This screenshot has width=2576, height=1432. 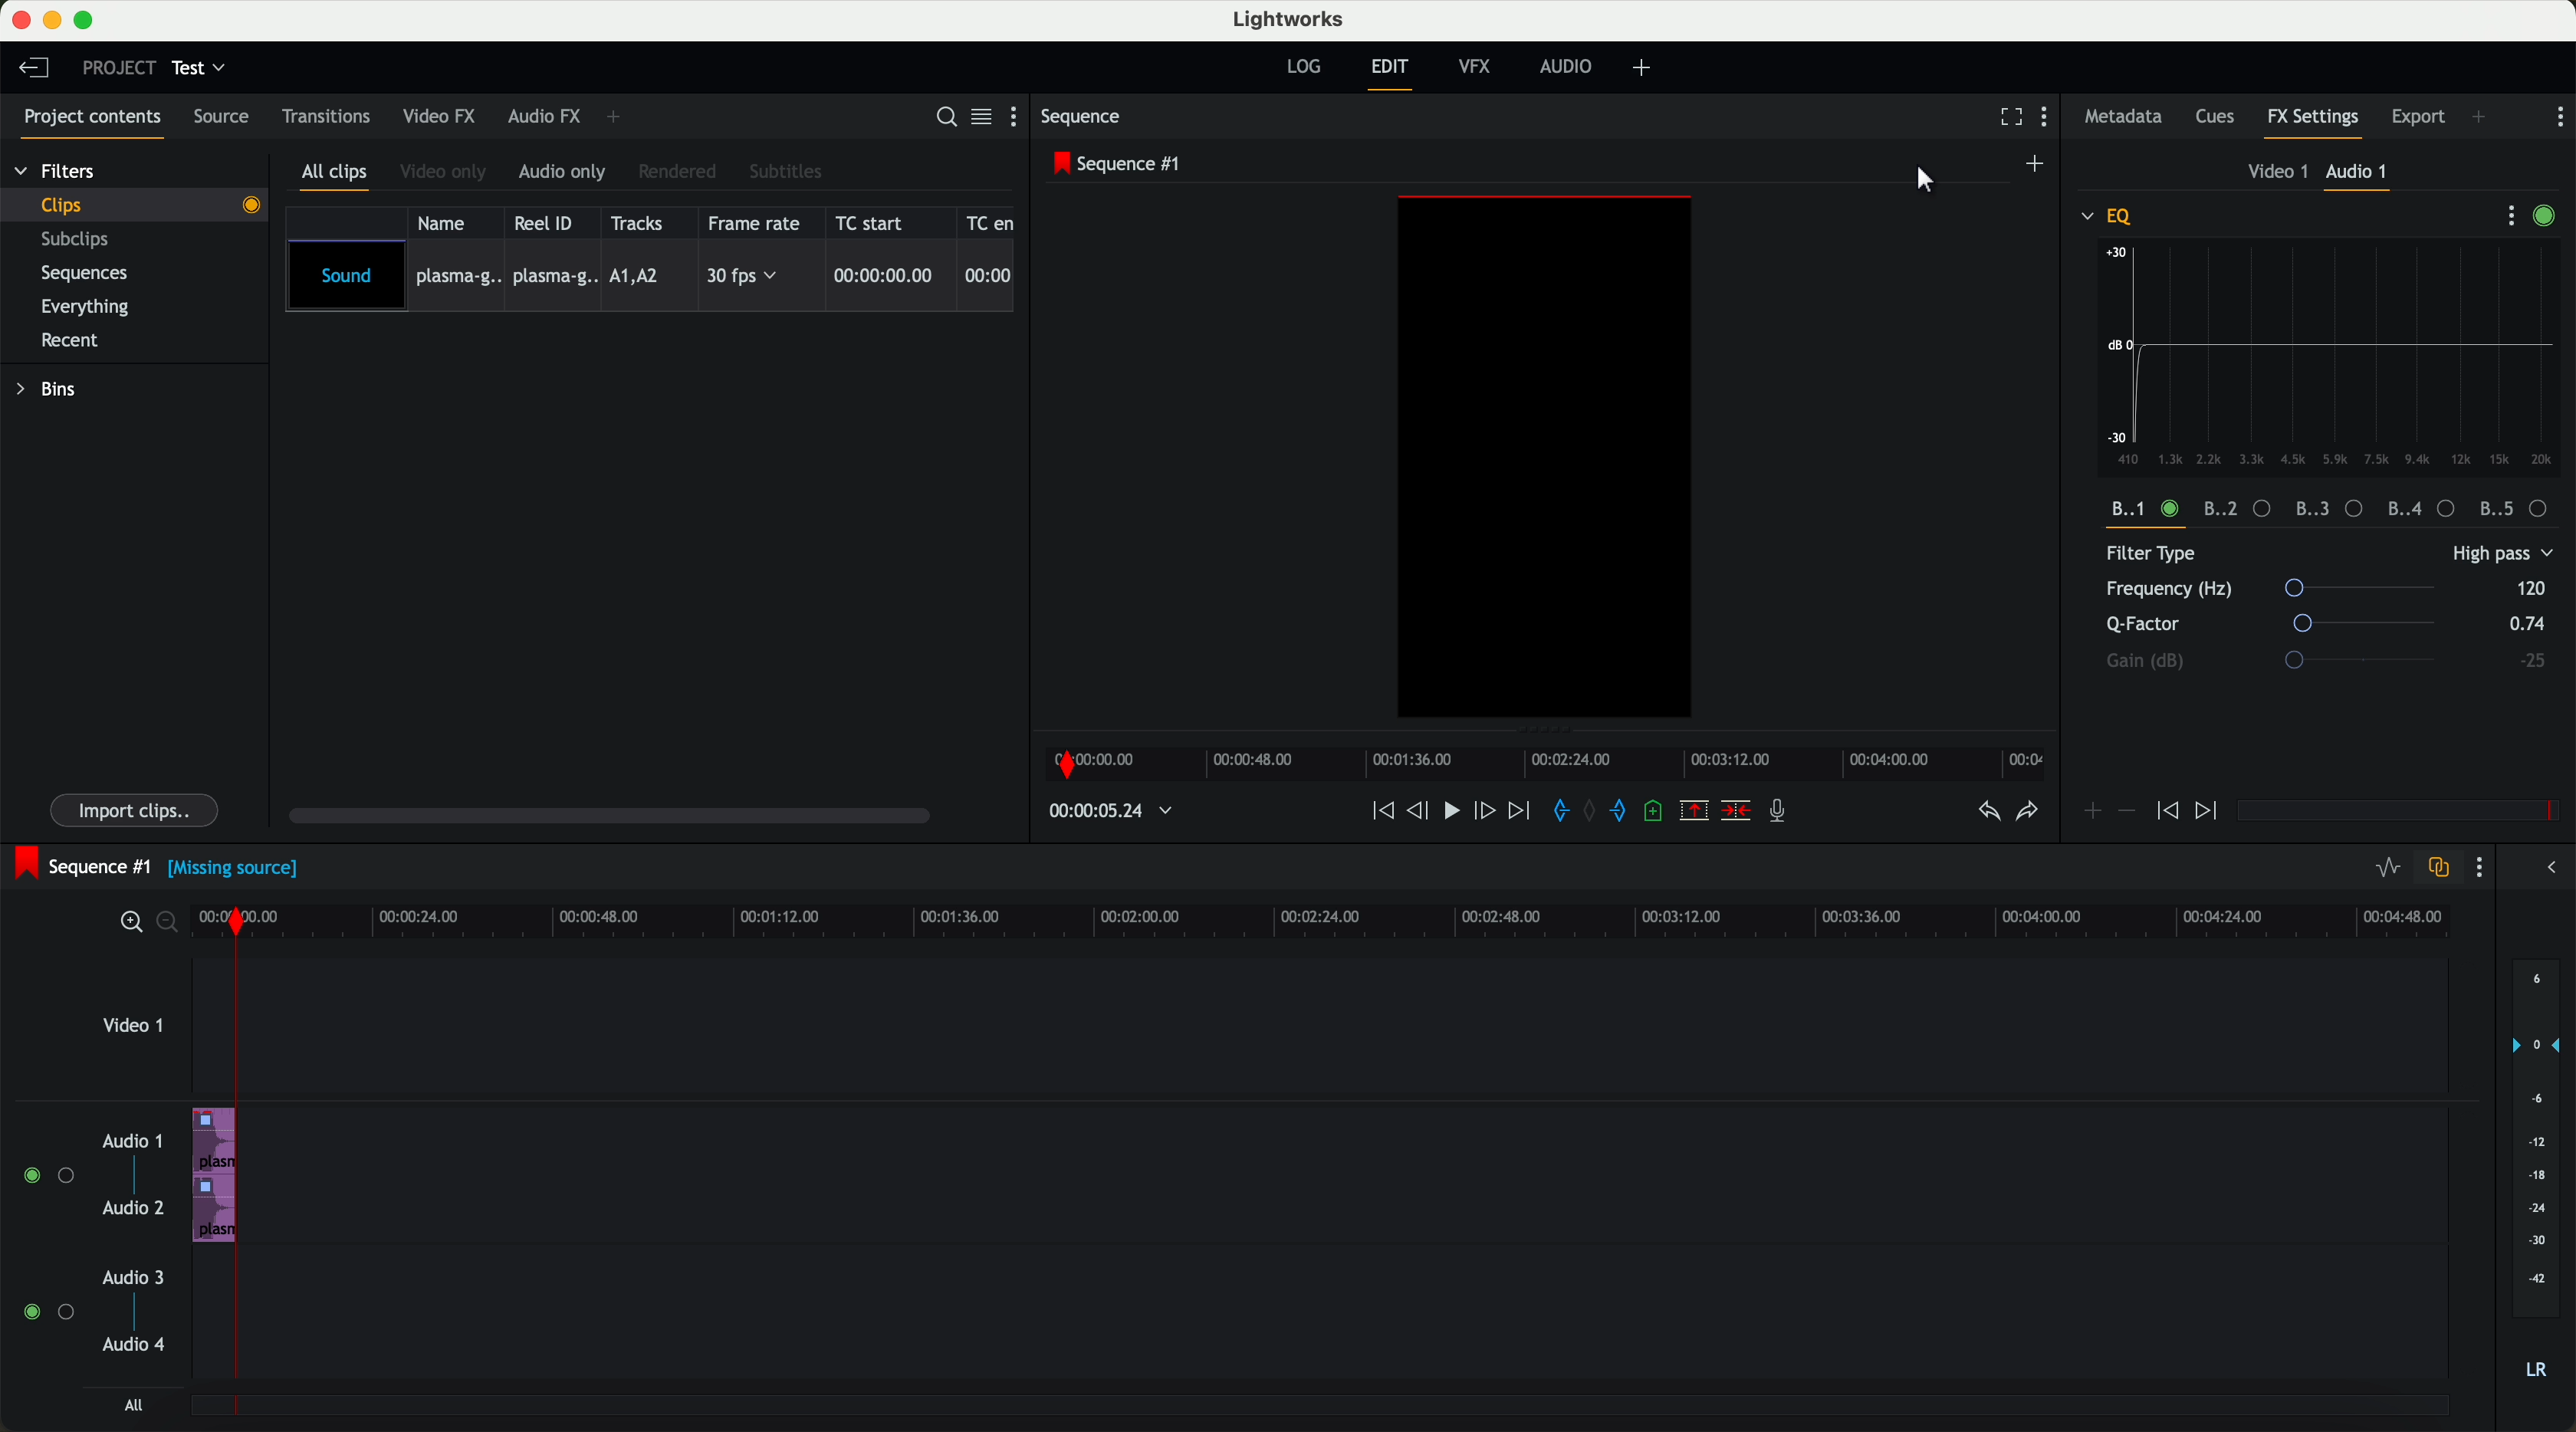 I want to click on remove the marked section, so click(x=1695, y=812).